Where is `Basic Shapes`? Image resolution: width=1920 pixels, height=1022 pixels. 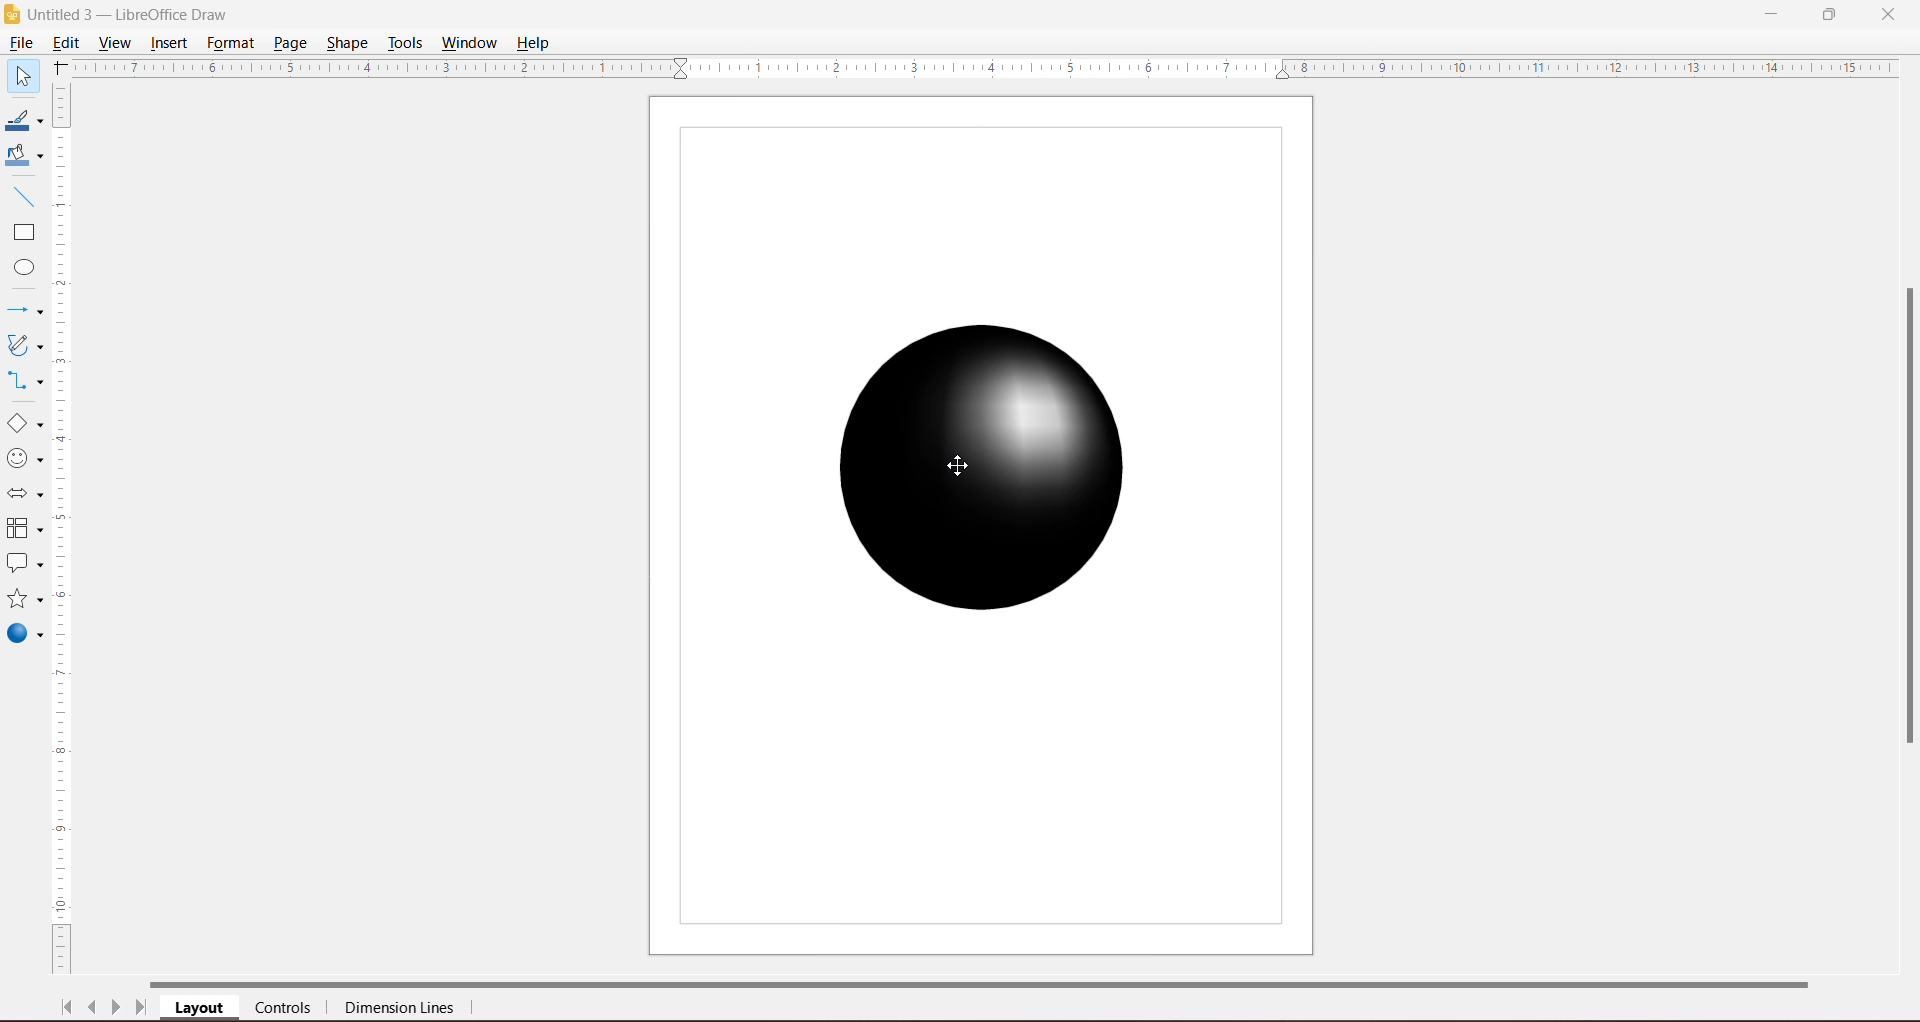
Basic Shapes is located at coordinates (24, 424).